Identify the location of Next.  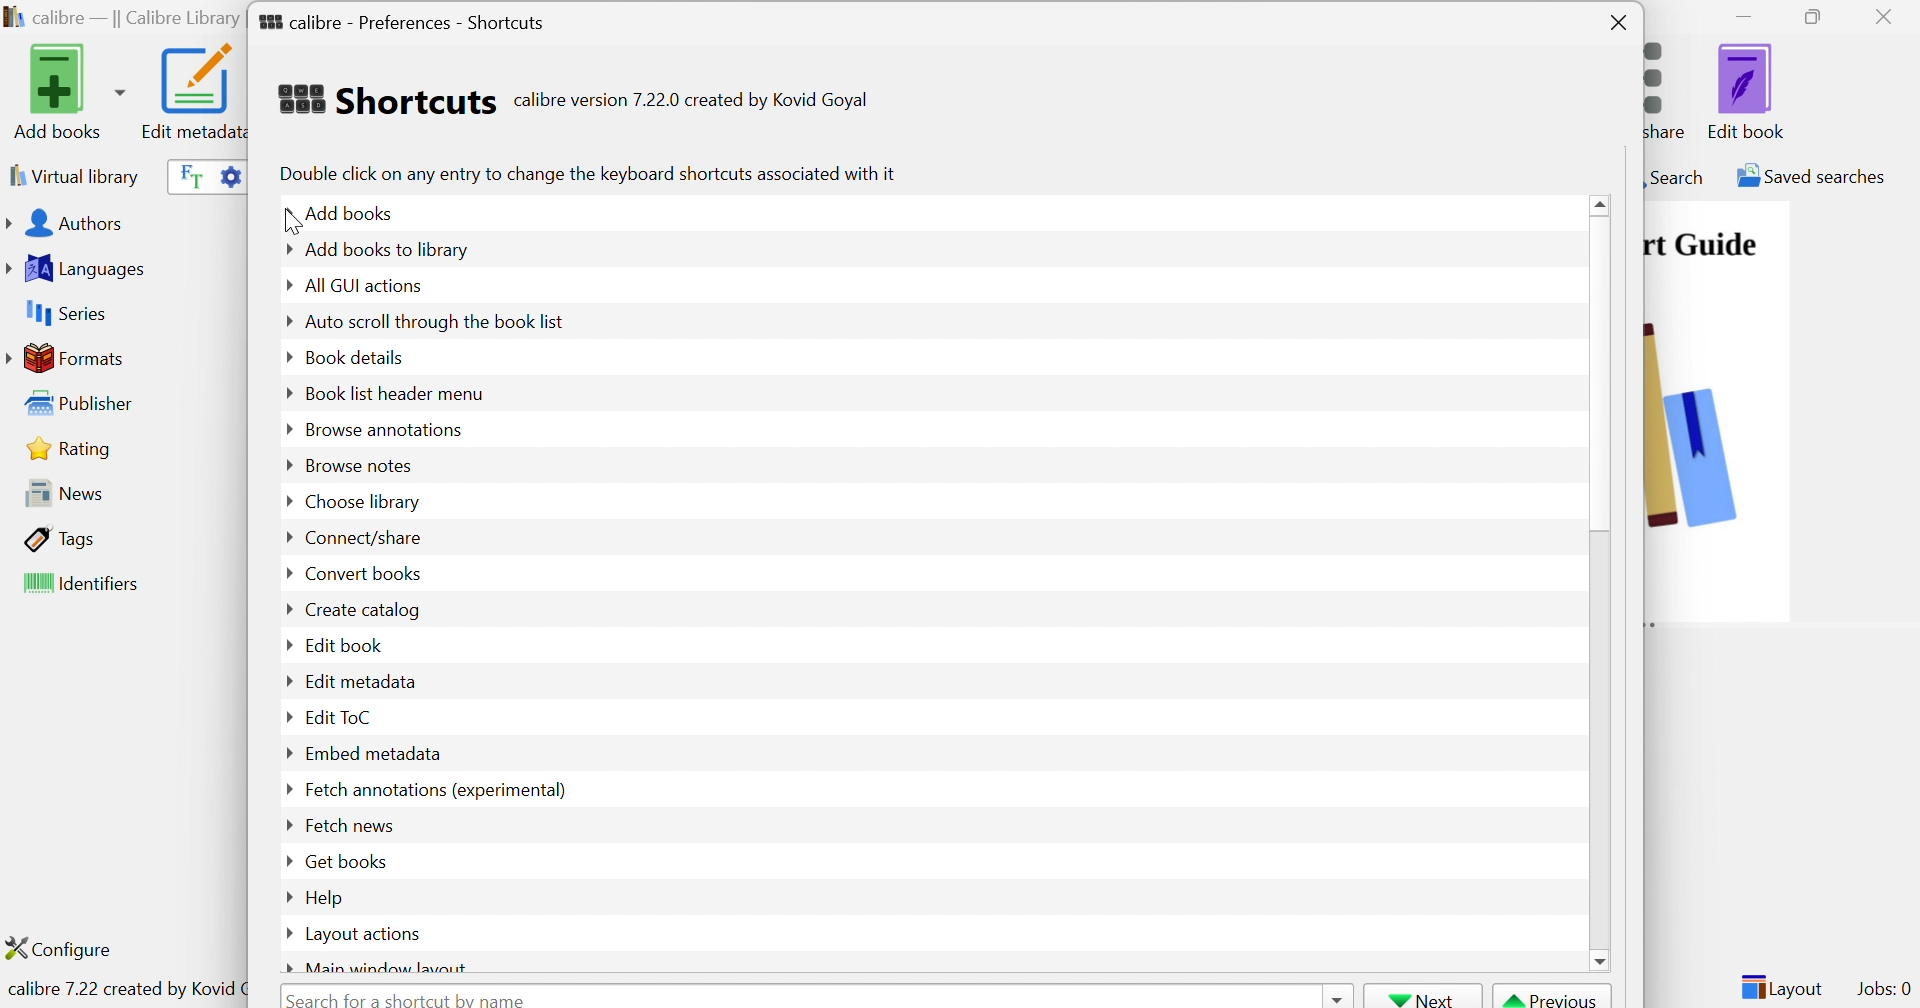
(1423, 997).